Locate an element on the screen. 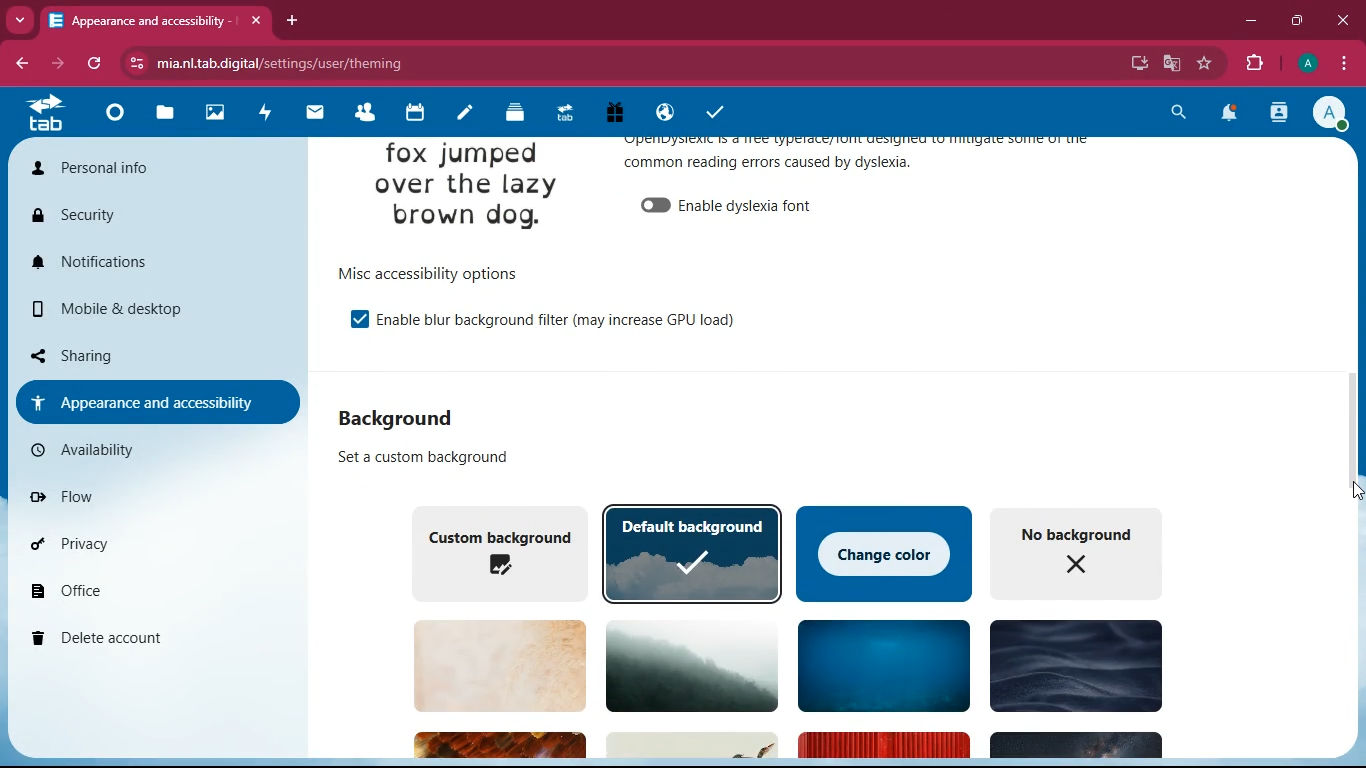  off is located at coordinates (656, 205).